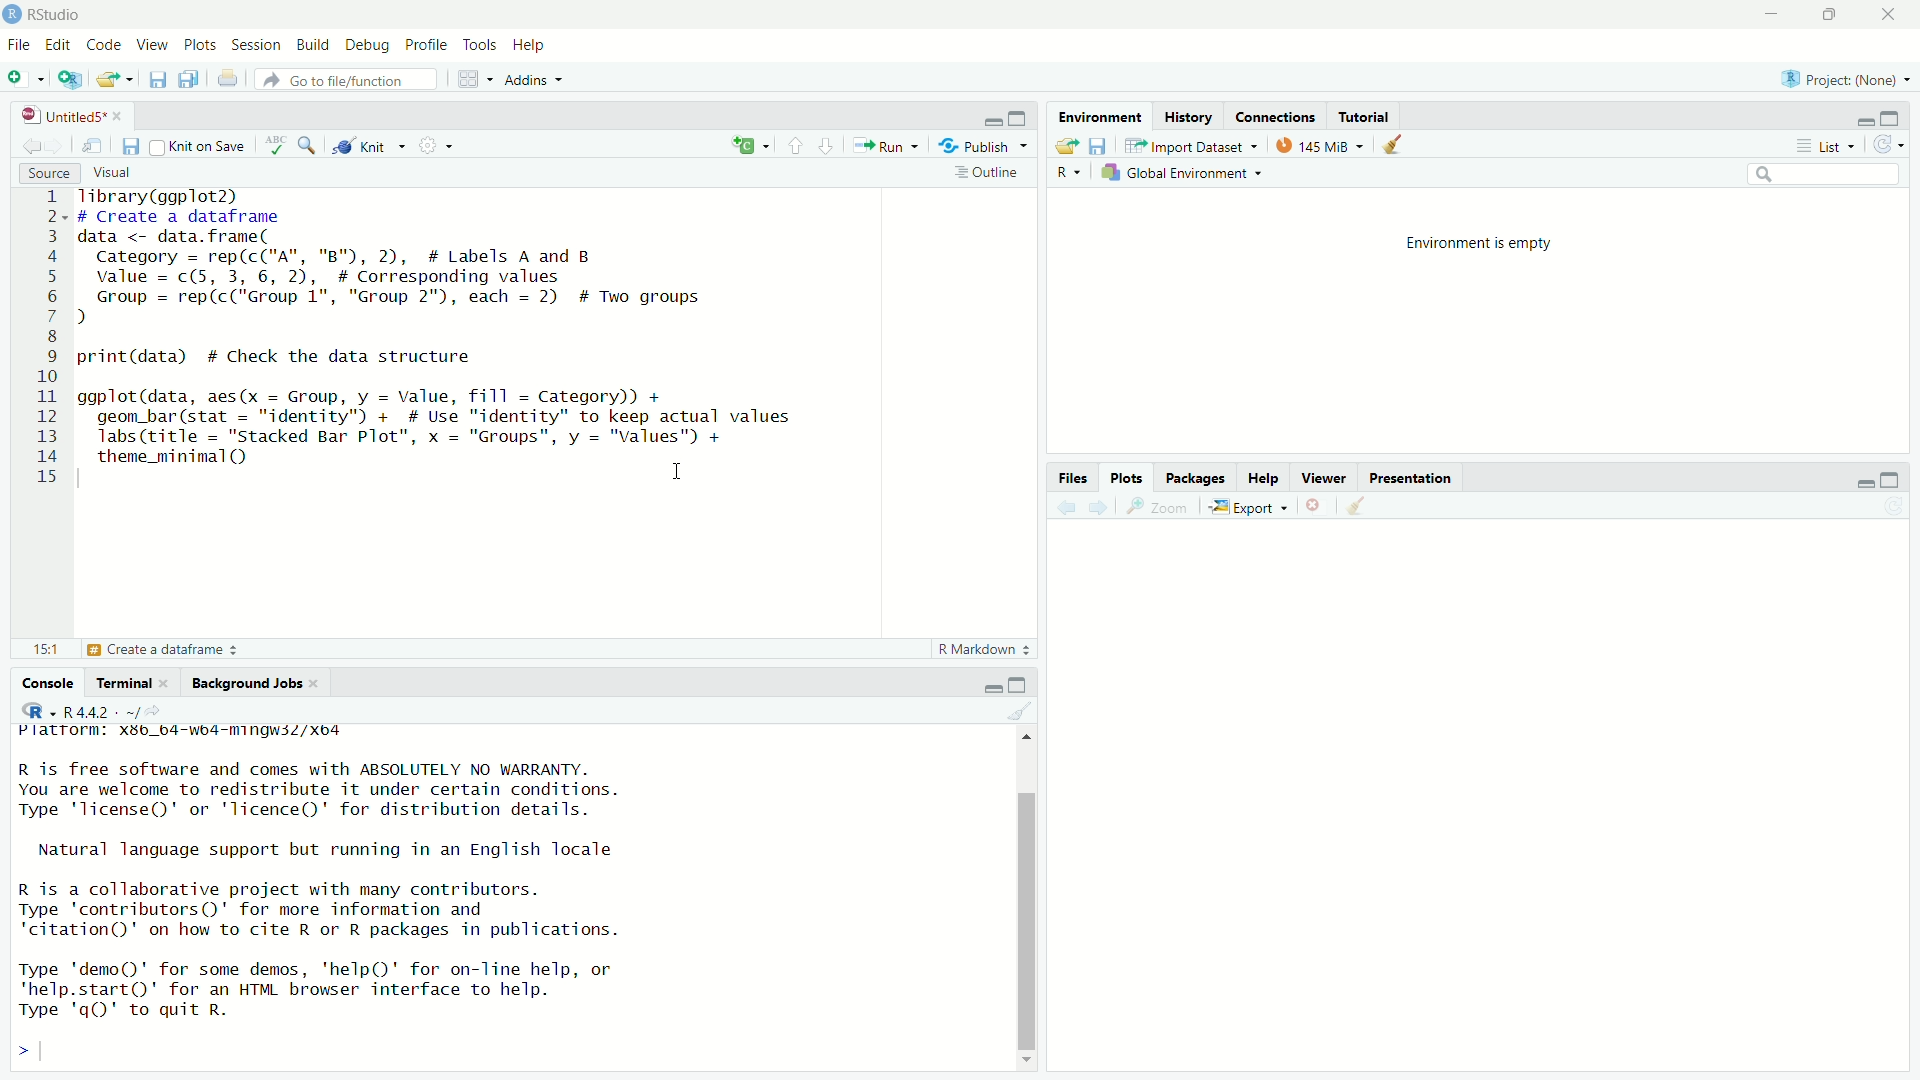  Describe the element at coordinates (46, 648) in the screenshot. I see `15:1` at that location.